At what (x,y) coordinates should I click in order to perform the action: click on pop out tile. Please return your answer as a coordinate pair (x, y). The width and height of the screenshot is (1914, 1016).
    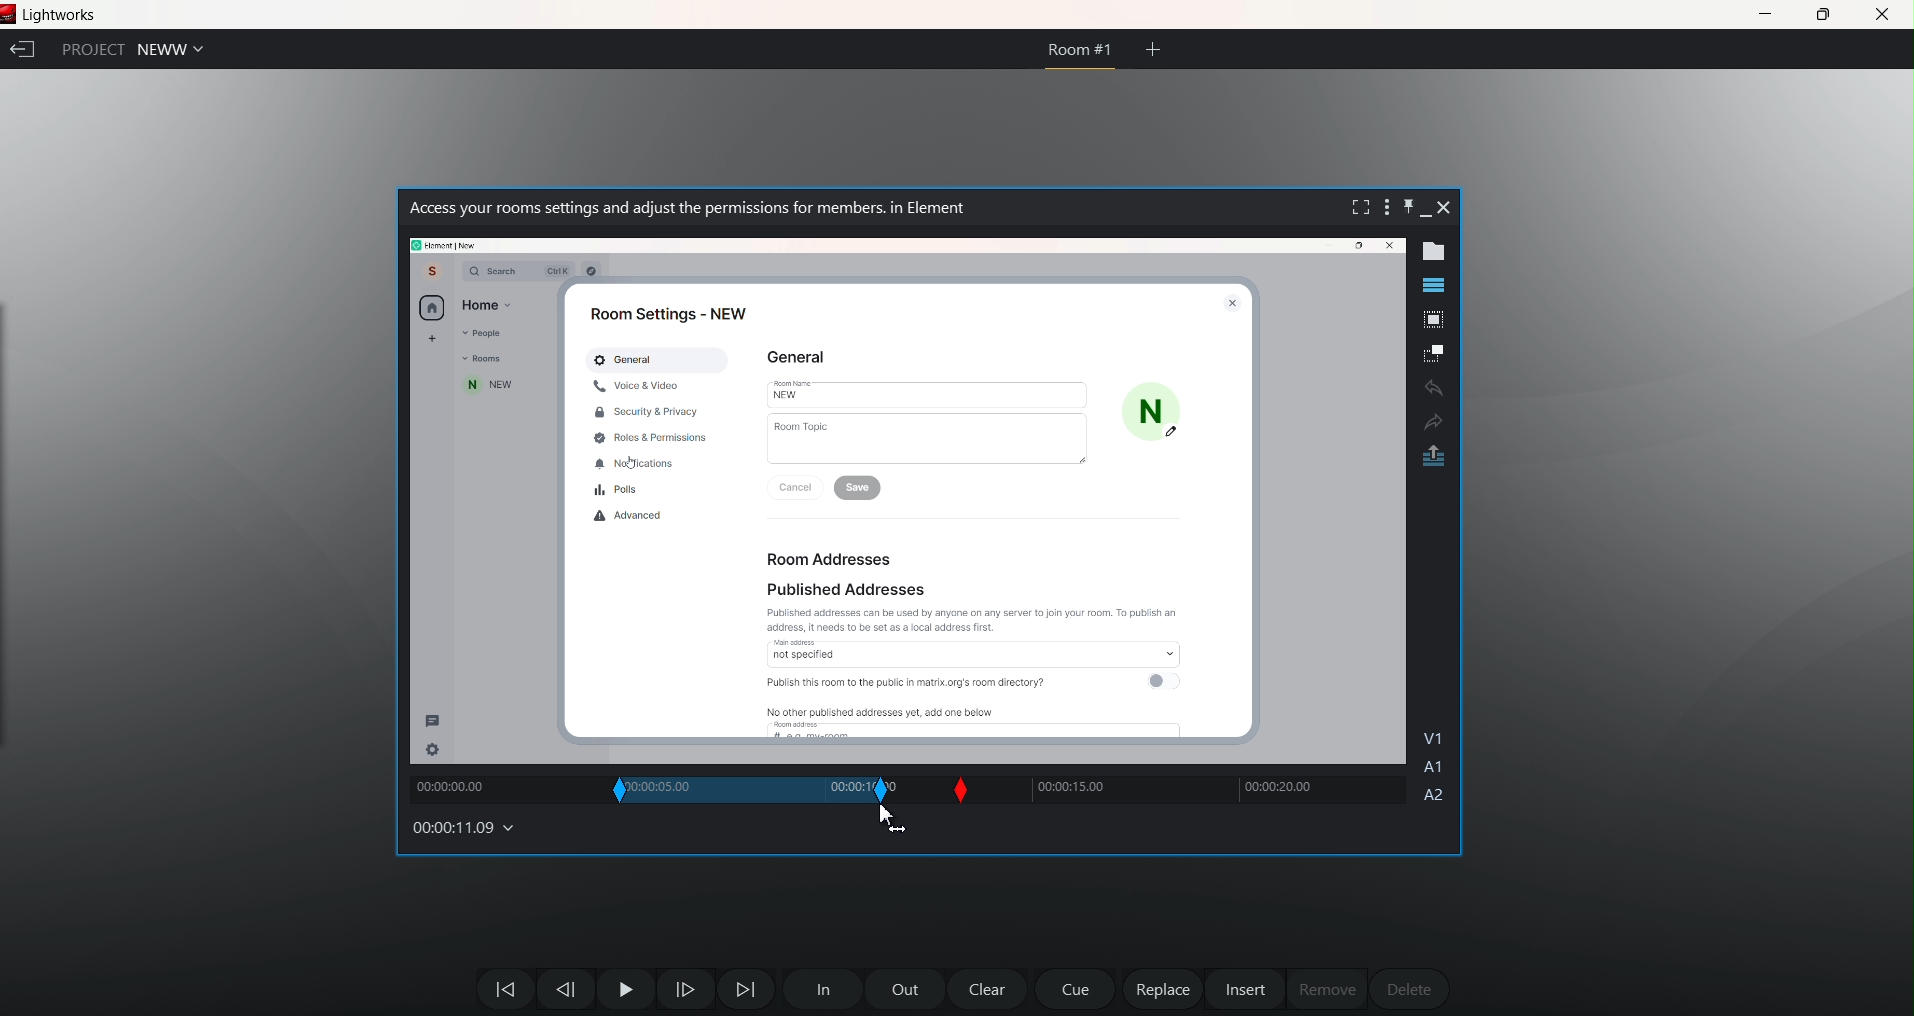
    Looking at the image, I should click on (1435, 319).